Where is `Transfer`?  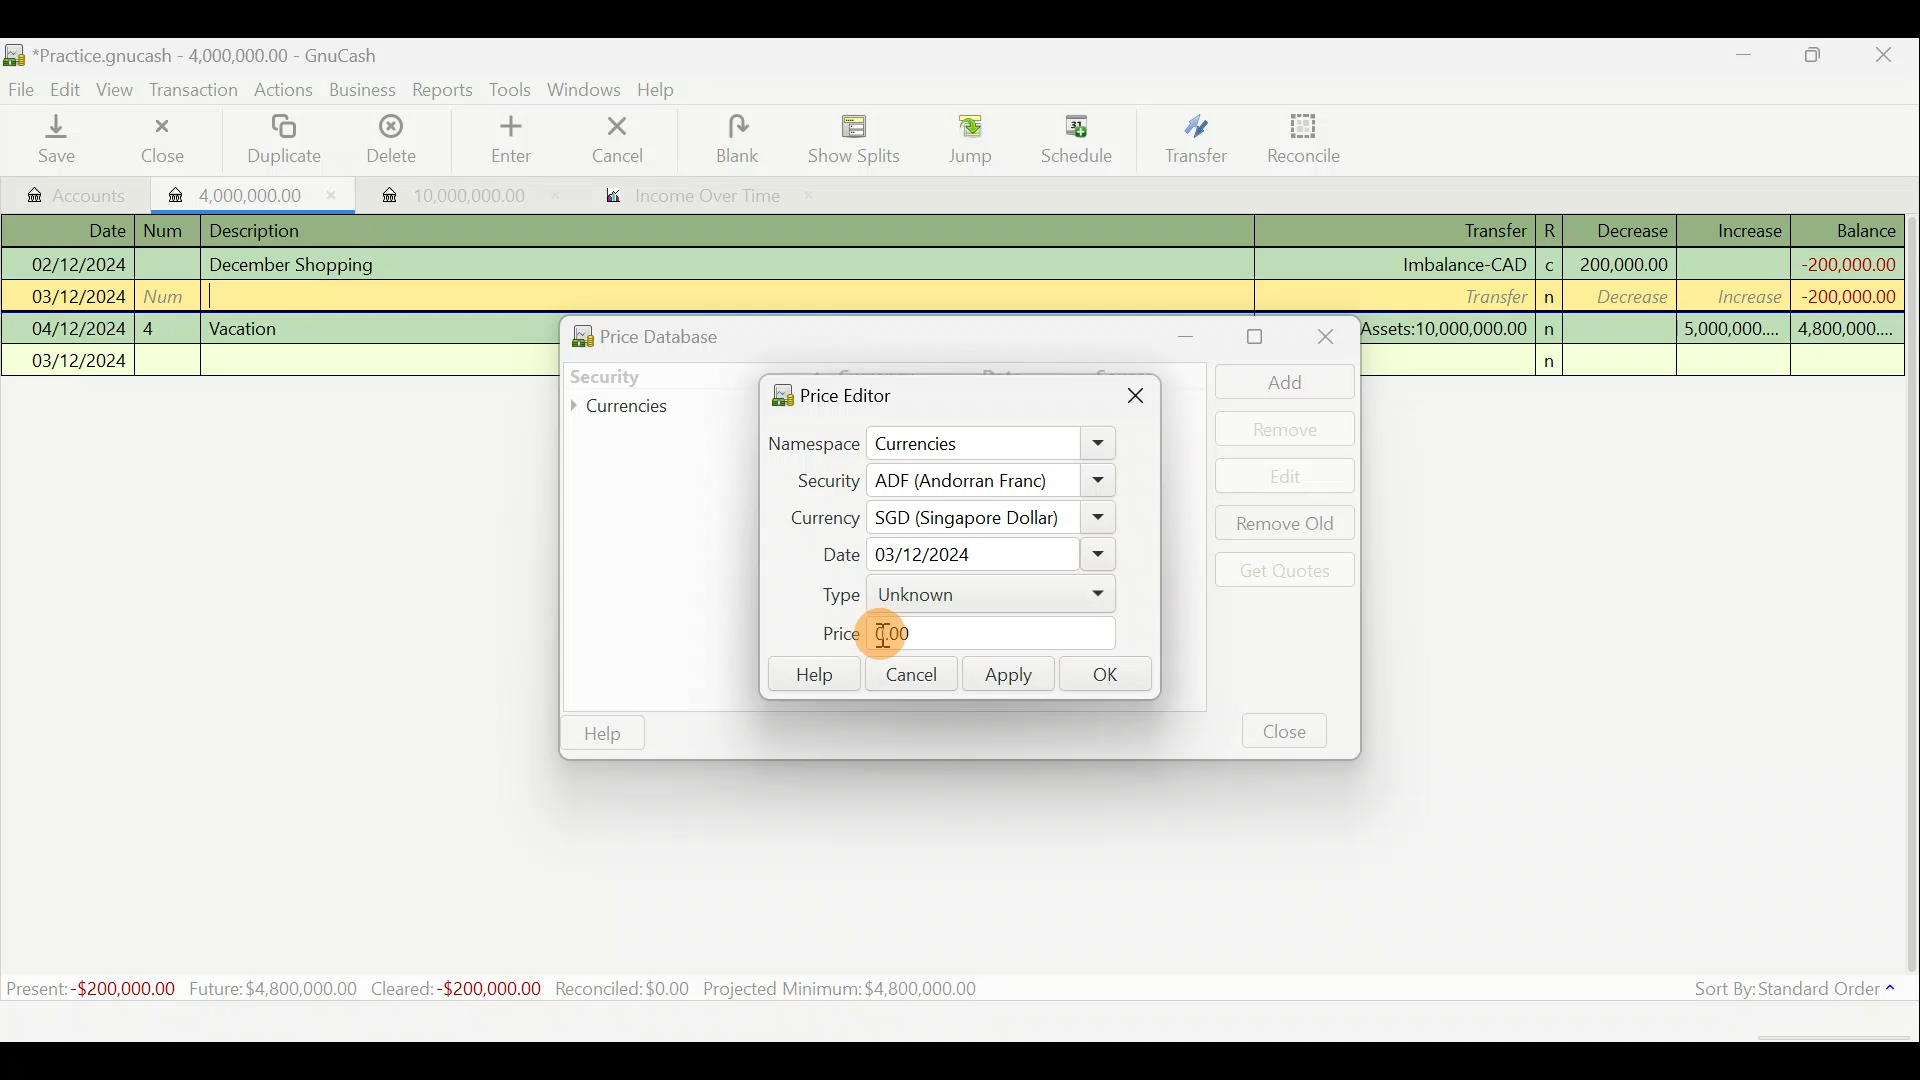
Transfer is located at coordinates (1489, 295).